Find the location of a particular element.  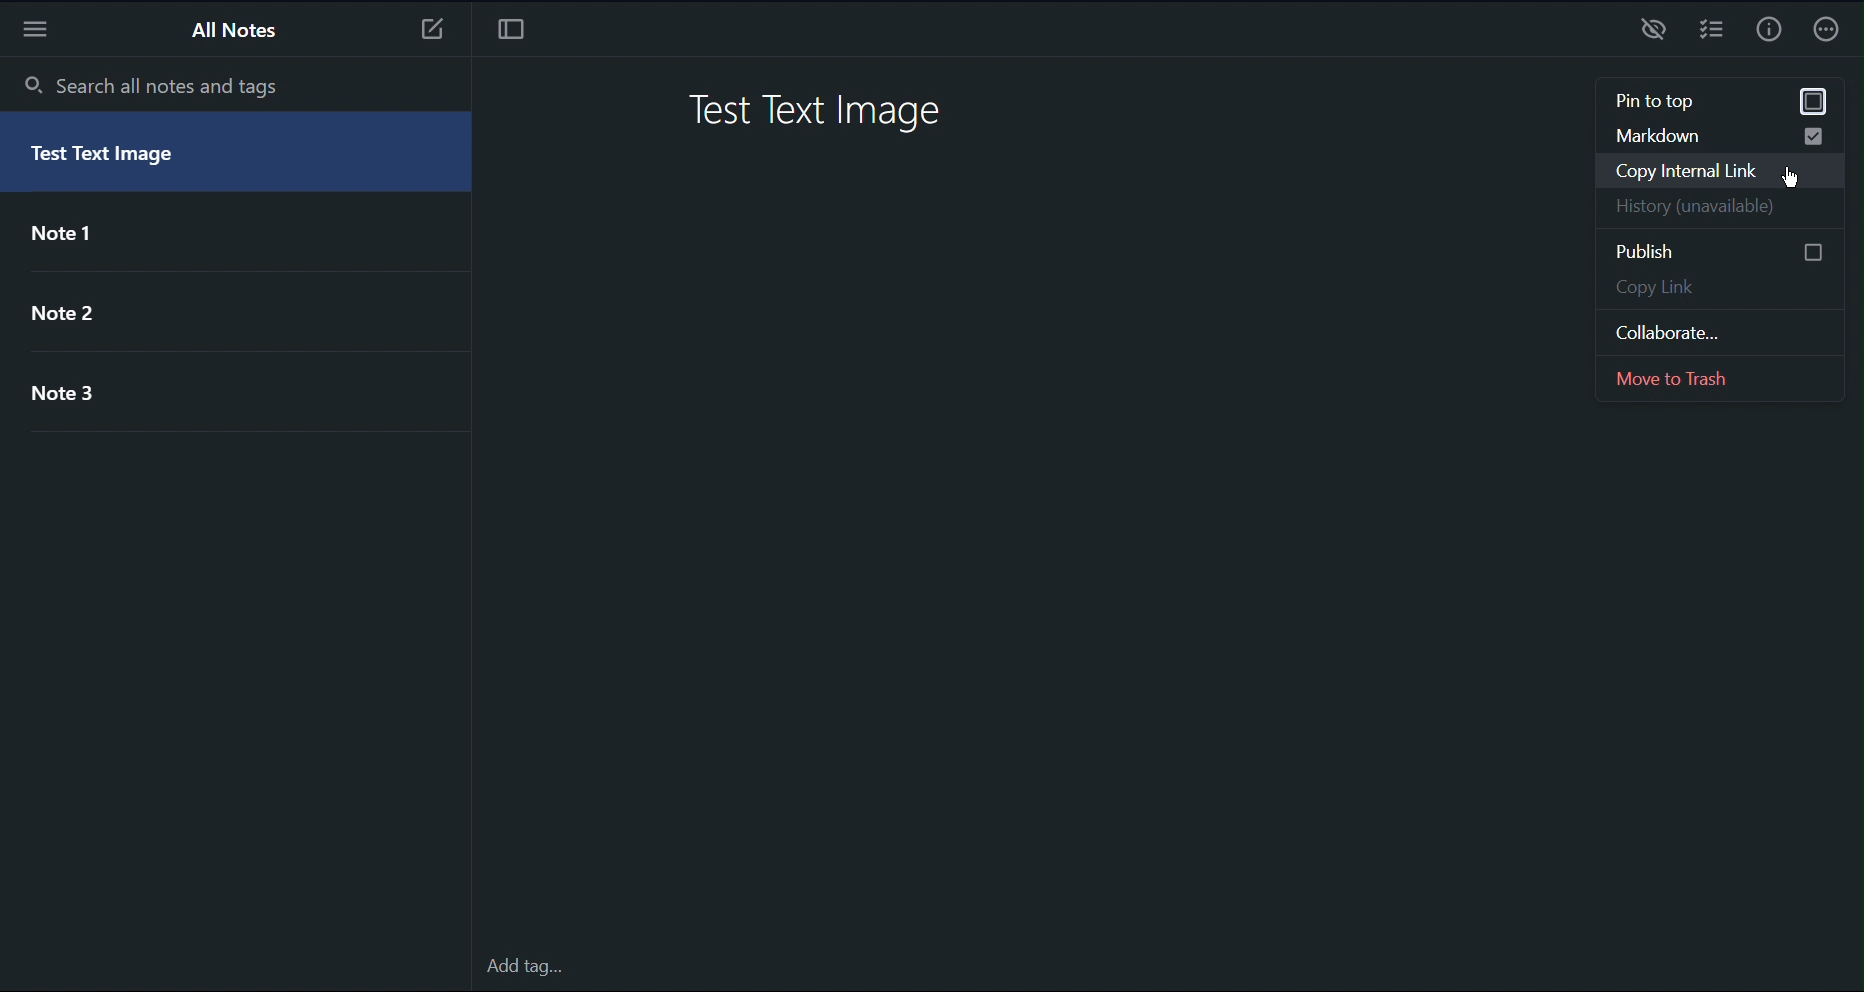

All Notes is located at coordinates (236, 31).